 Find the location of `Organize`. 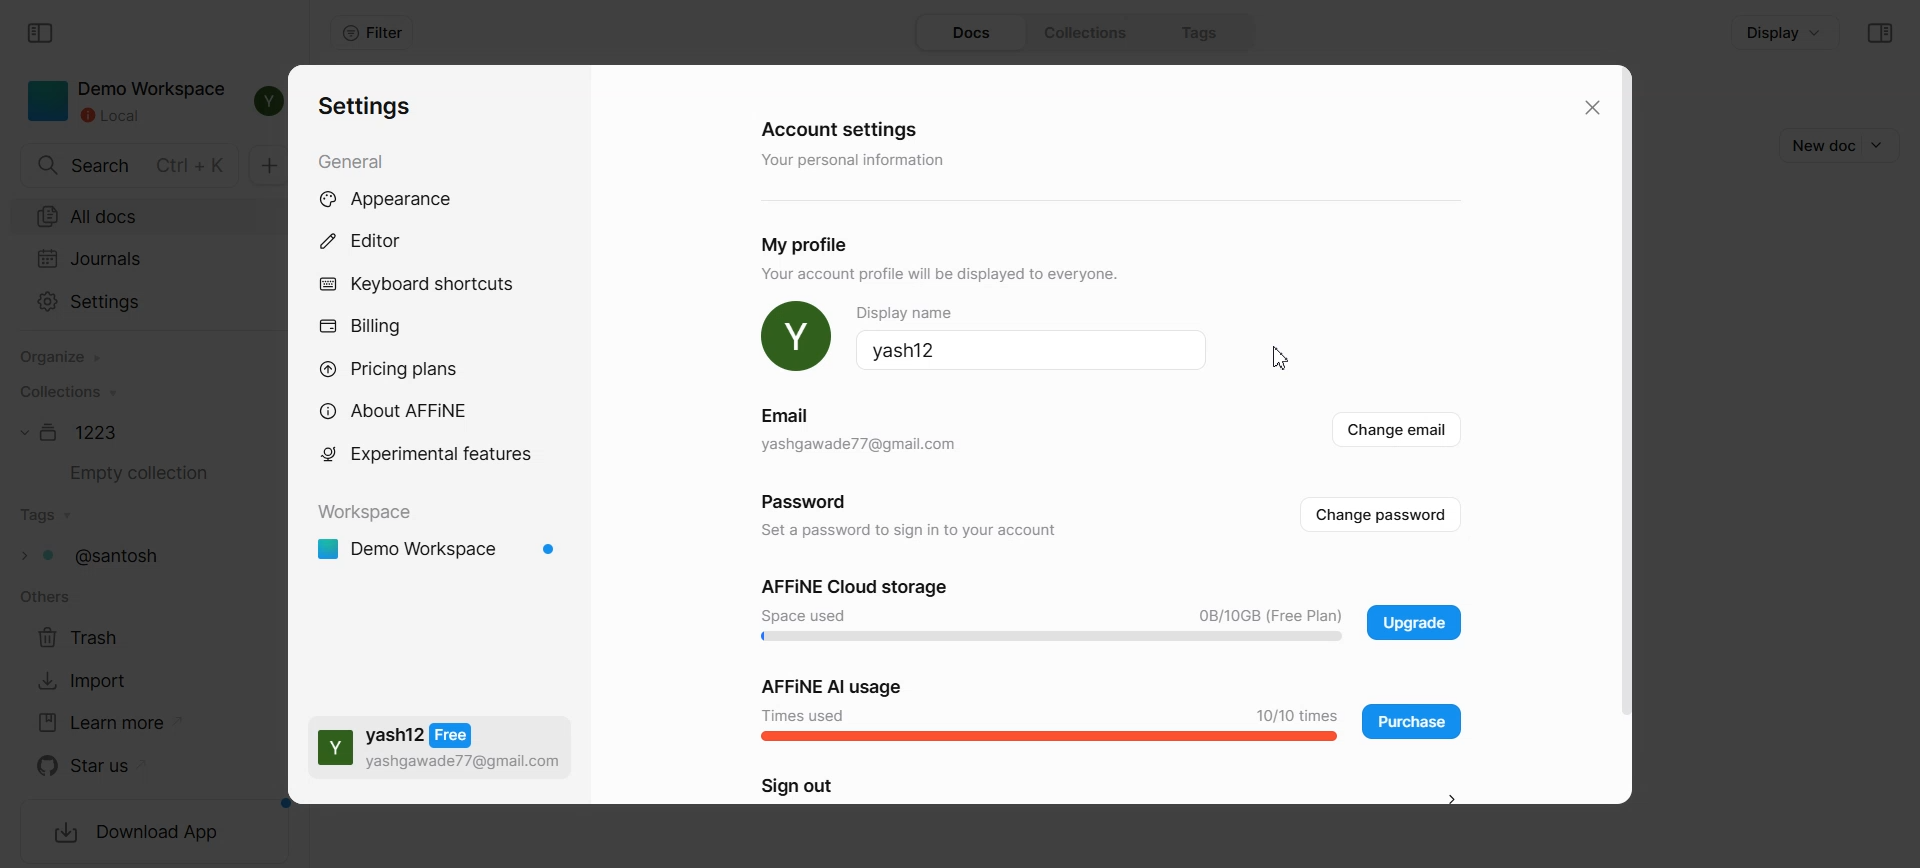

Organize is located at coordinates (59, 358).